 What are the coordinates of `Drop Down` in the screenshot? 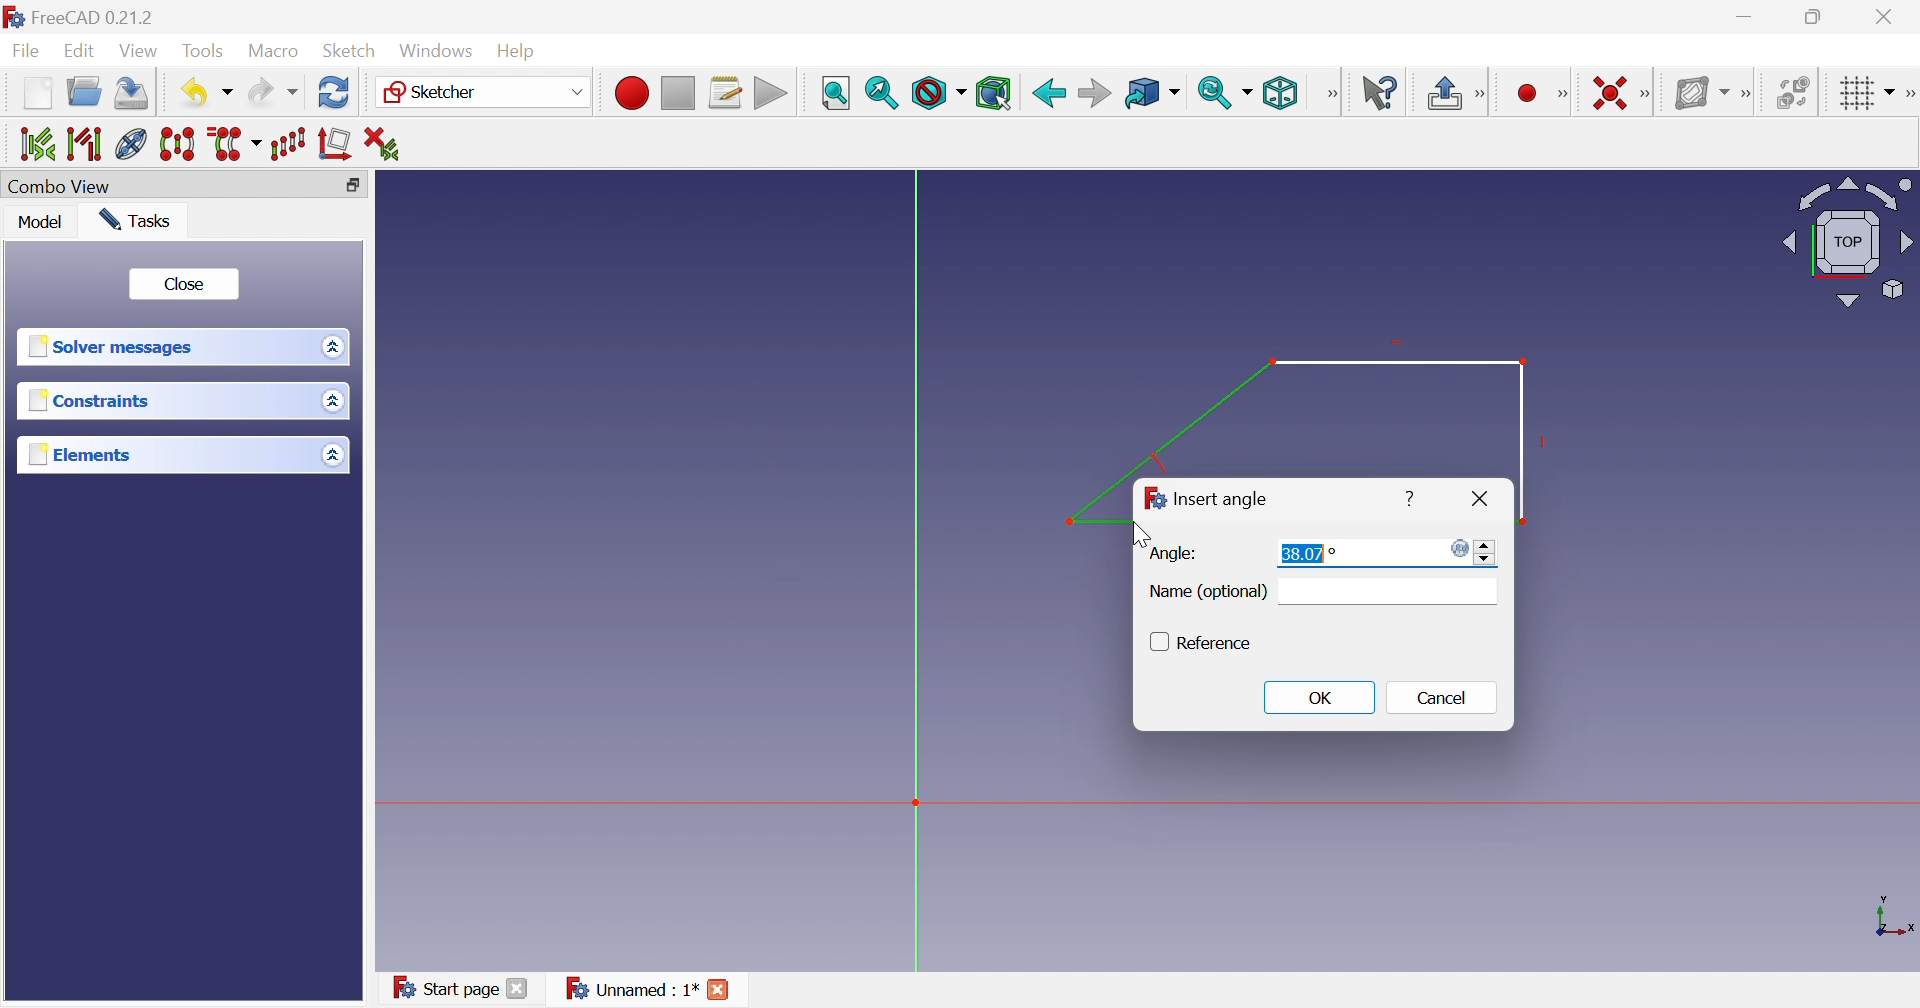 It's located at (1891, 89).